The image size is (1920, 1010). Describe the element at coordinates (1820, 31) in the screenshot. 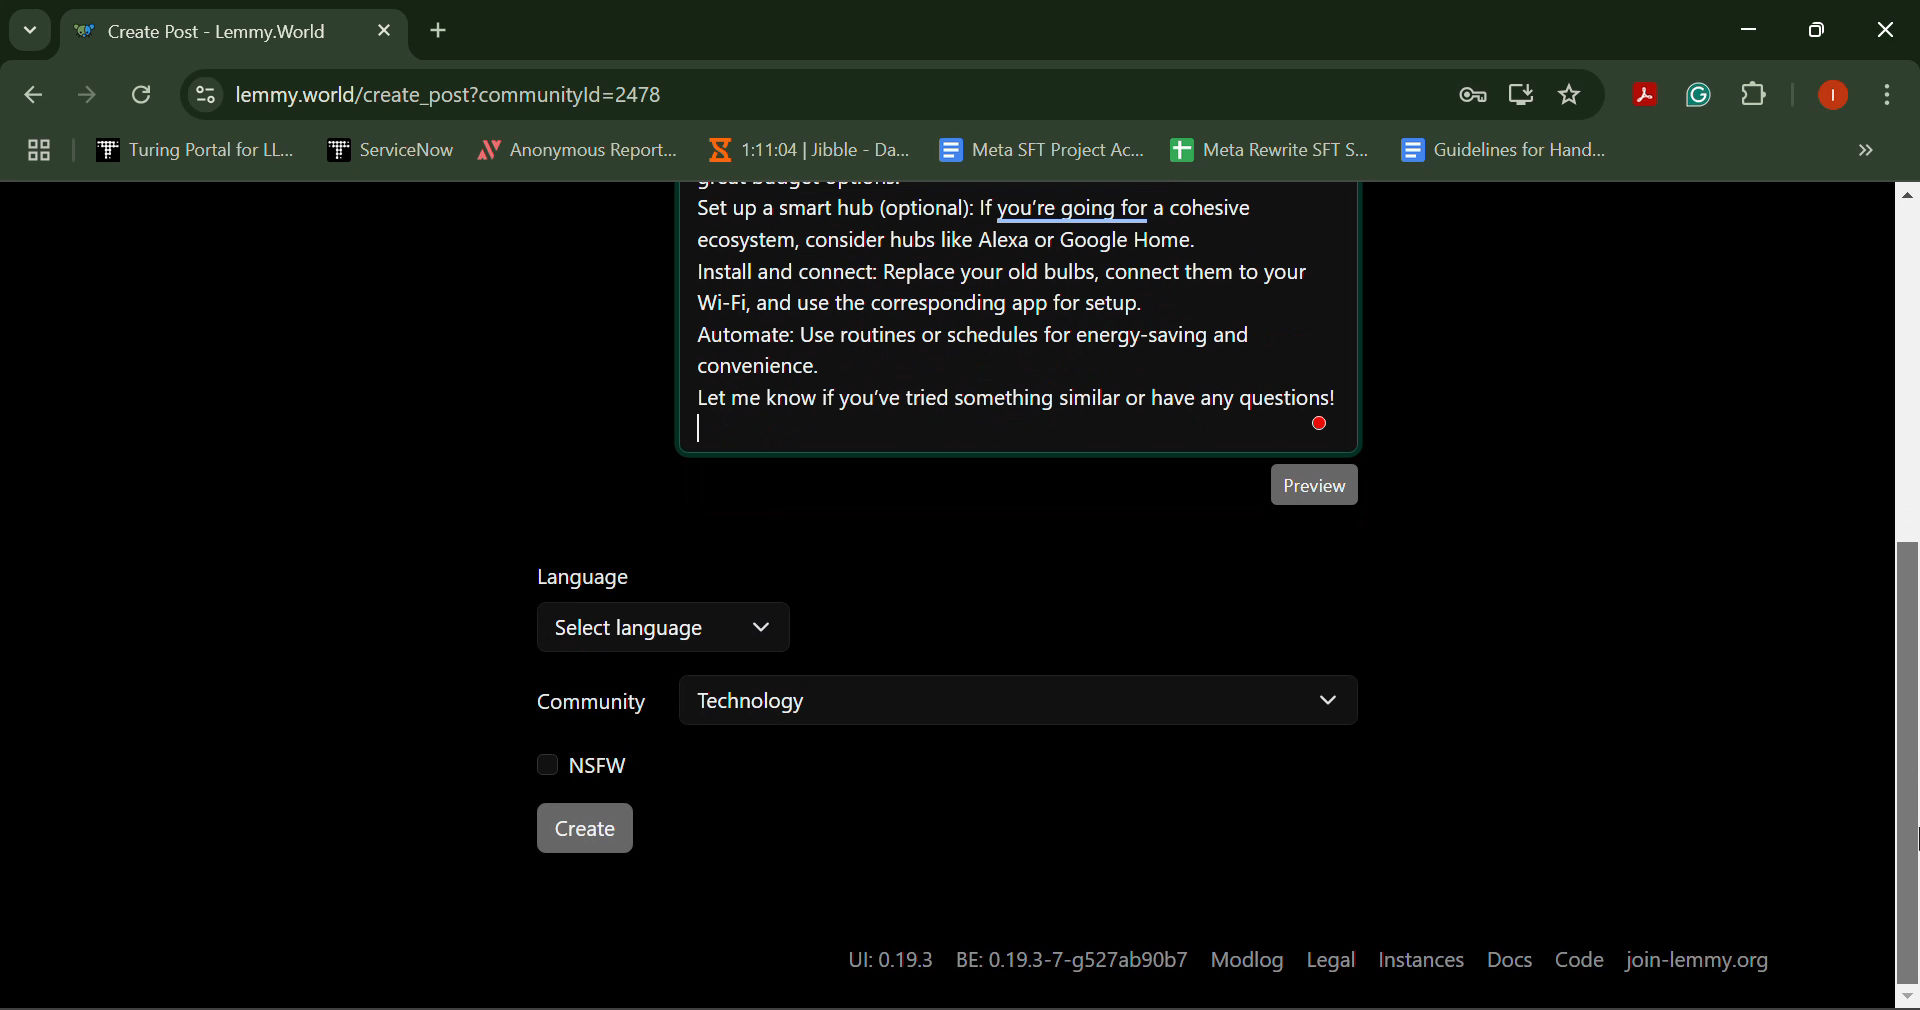

I see `Minimize` at that location.